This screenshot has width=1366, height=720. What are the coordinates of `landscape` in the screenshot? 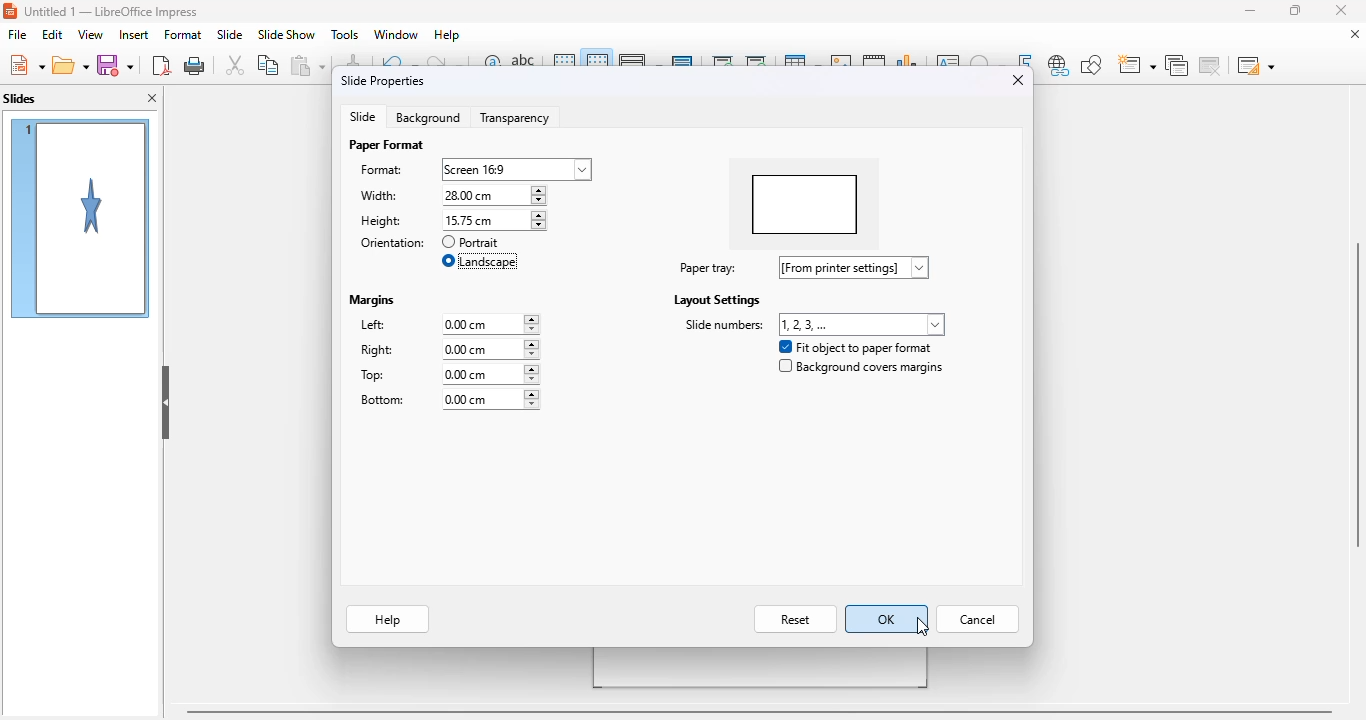 It's located at (480, 262).